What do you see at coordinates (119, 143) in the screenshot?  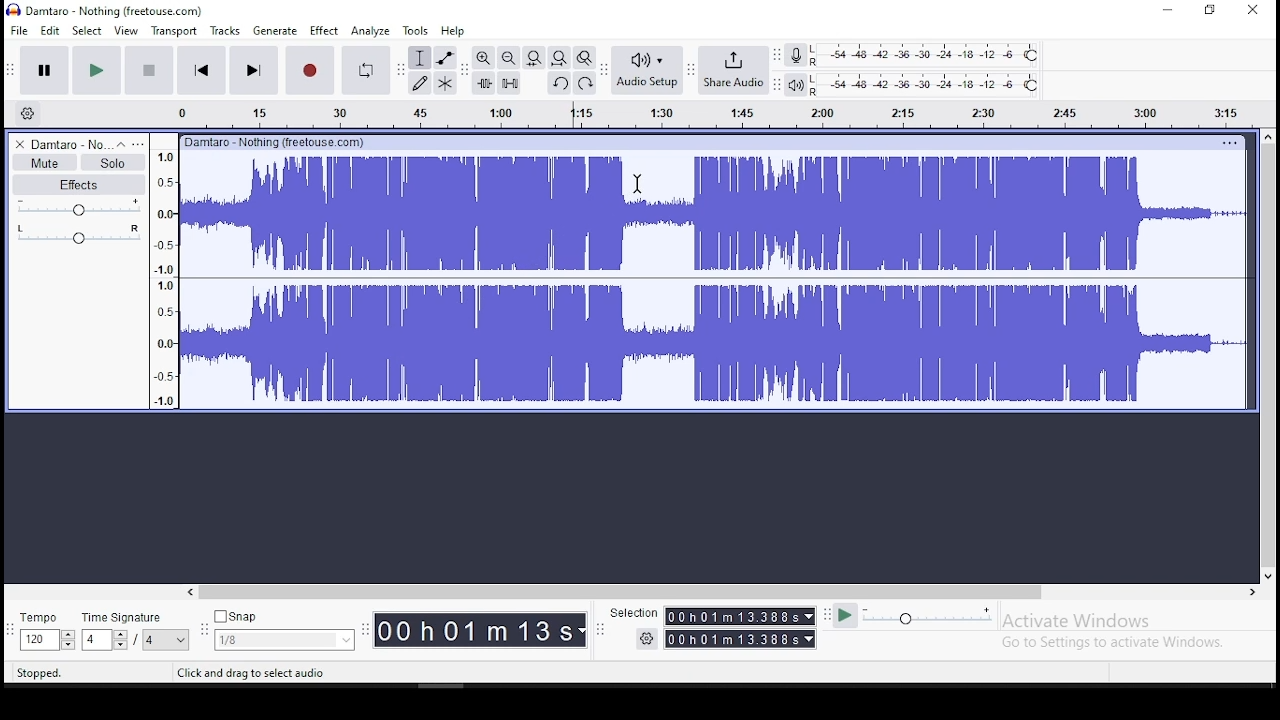 I see `collapse` at bounding box center [119, 143].